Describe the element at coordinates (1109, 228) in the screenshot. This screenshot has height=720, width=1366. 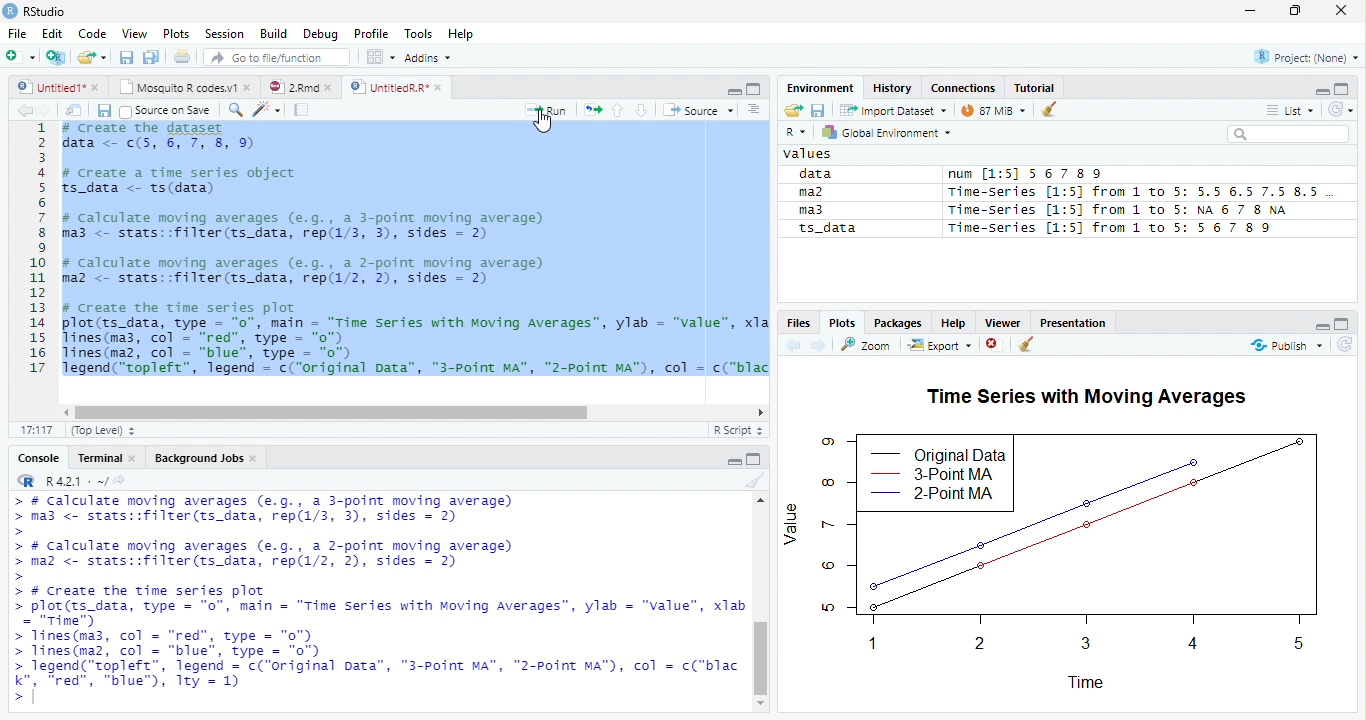
I see `Time-Series [1:5] from 1 to 5: 567 8 9` at that location.